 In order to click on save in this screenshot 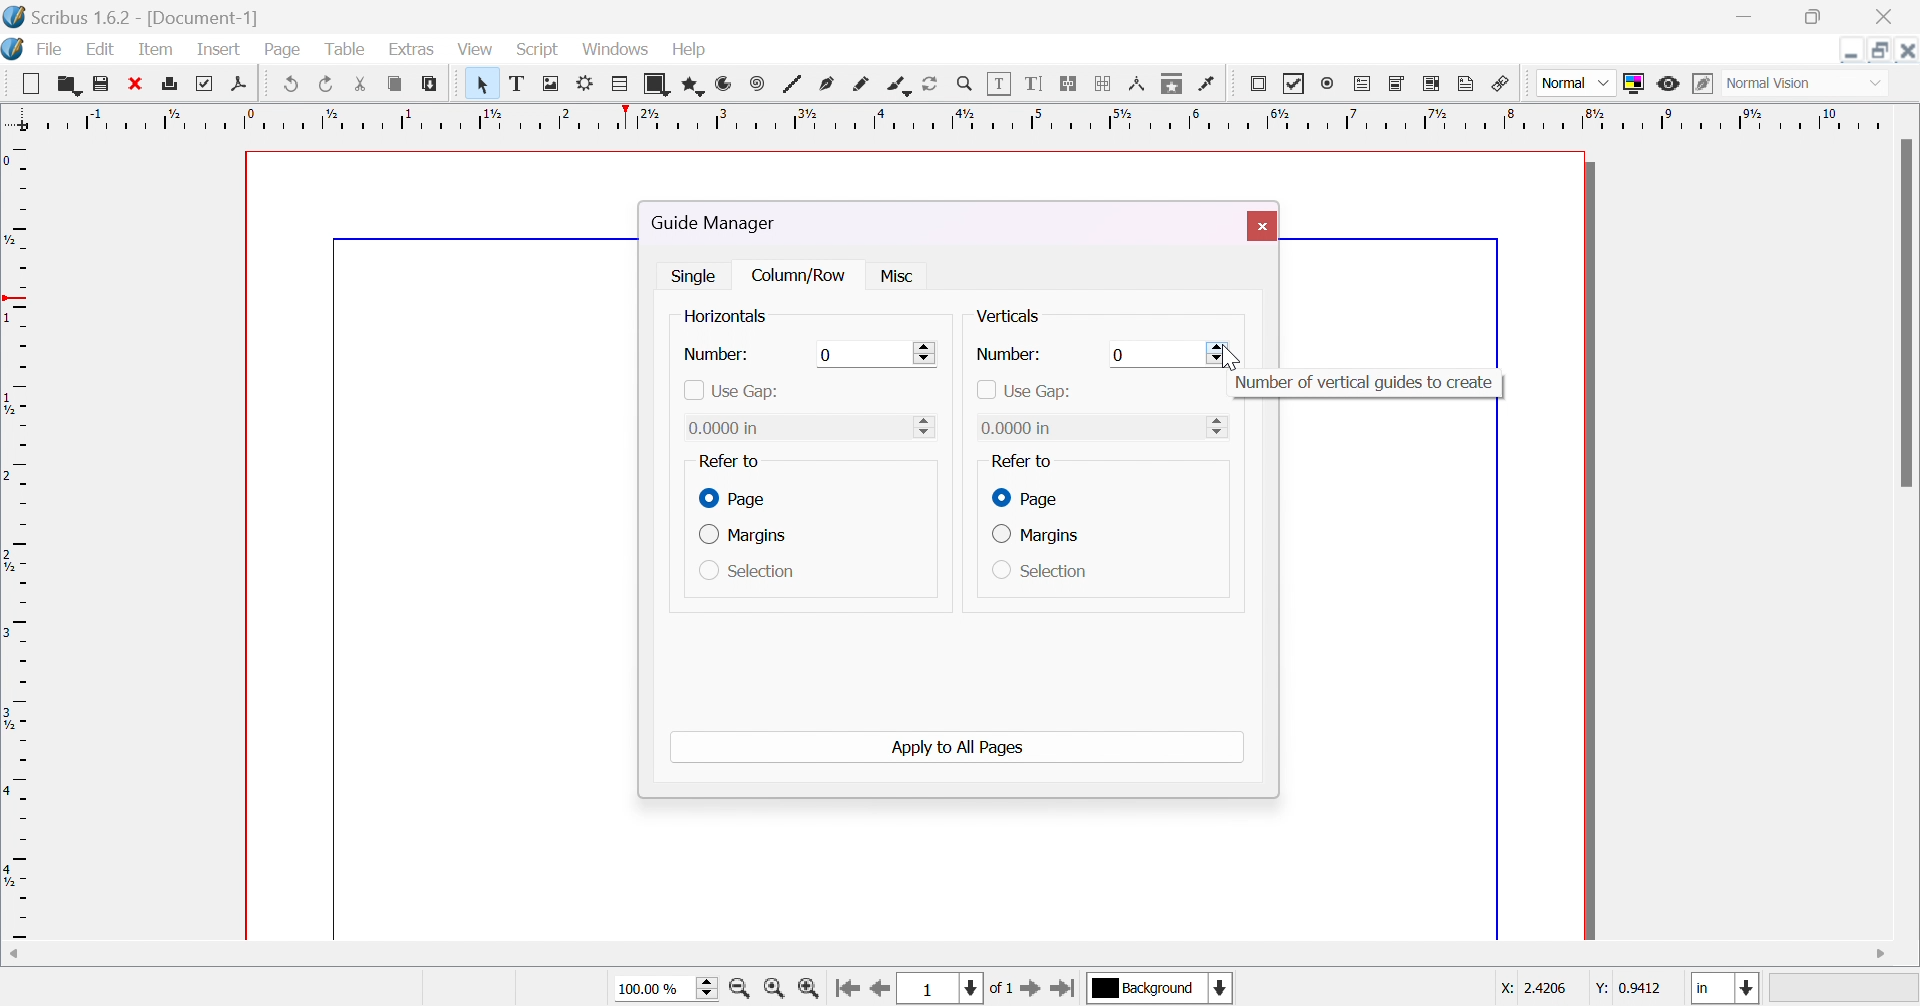, I will do `click(99, 85)`.